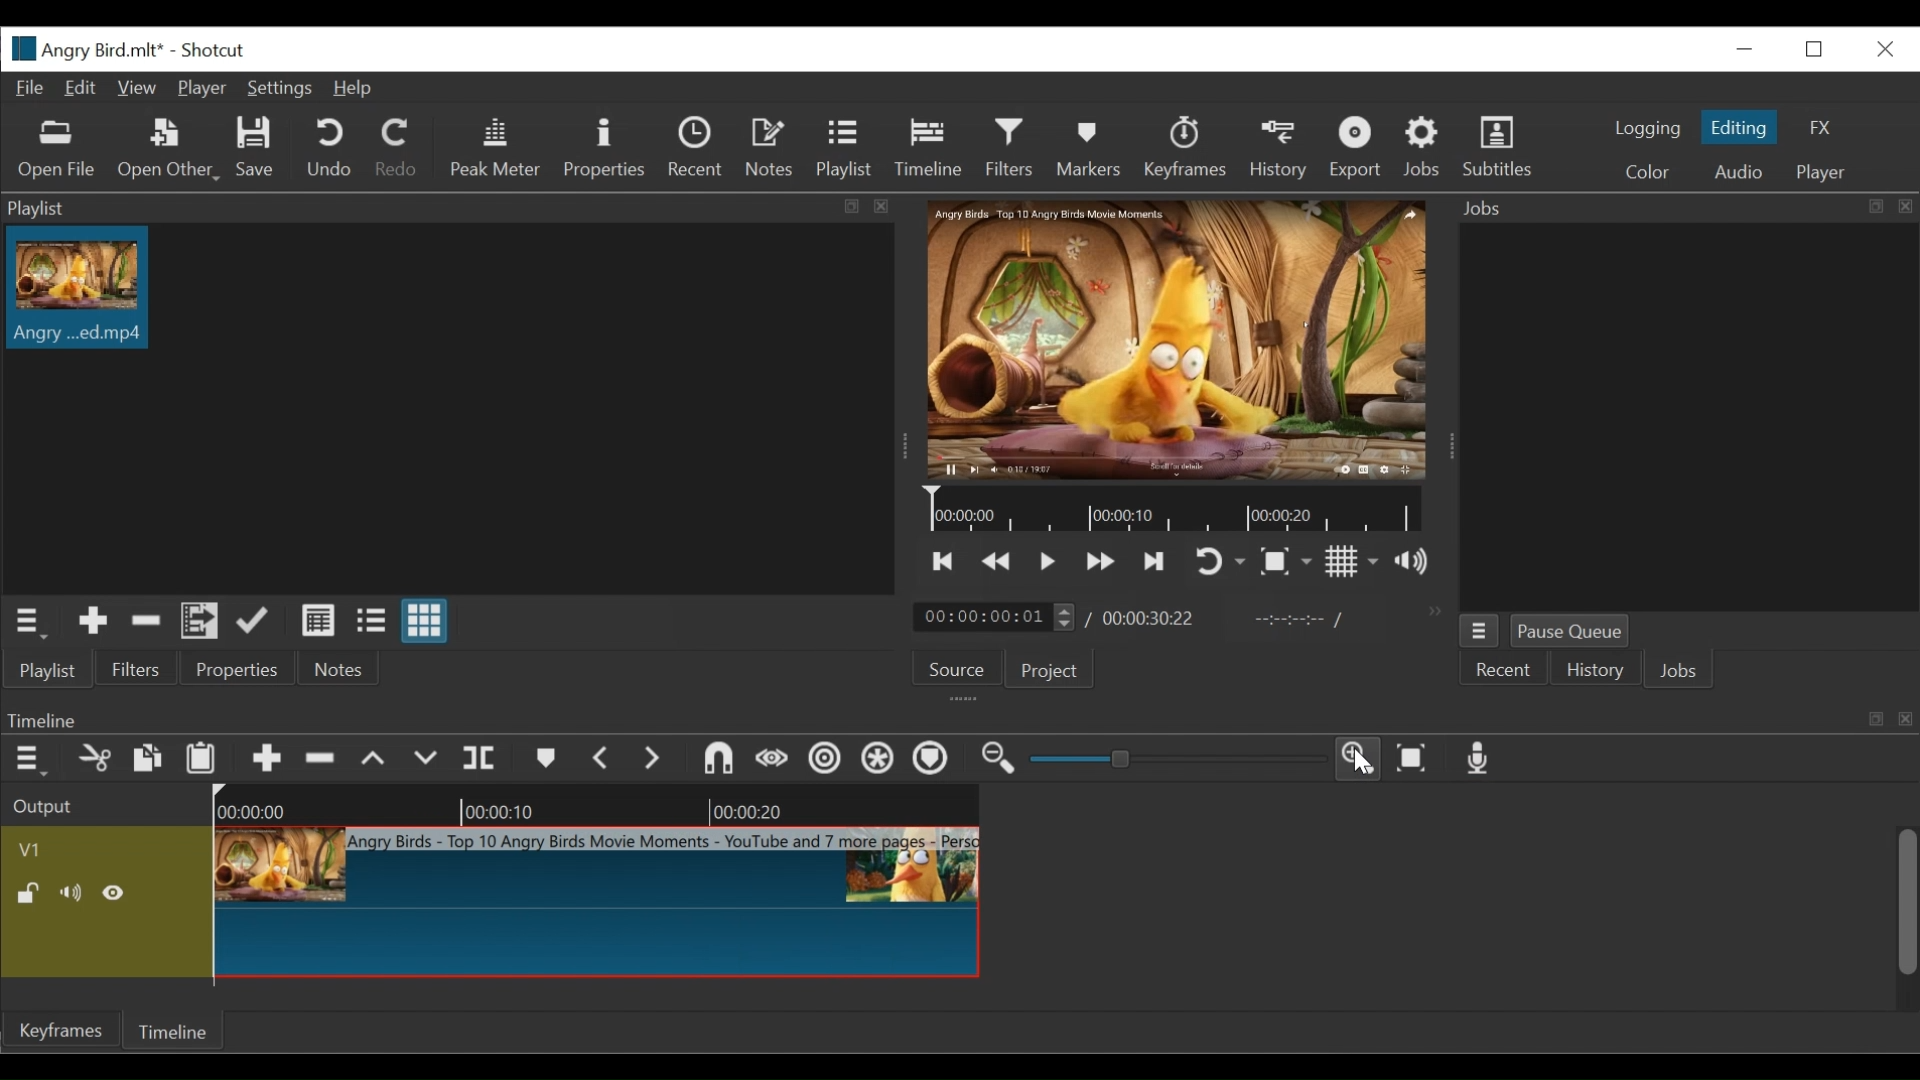 Image resolution: width=1920 pixels, height=1080 pixels. What do you see at coordinates (201, 623) in the screenshot?
I see `Add files to the playlist` at bounding box center [201, 623].